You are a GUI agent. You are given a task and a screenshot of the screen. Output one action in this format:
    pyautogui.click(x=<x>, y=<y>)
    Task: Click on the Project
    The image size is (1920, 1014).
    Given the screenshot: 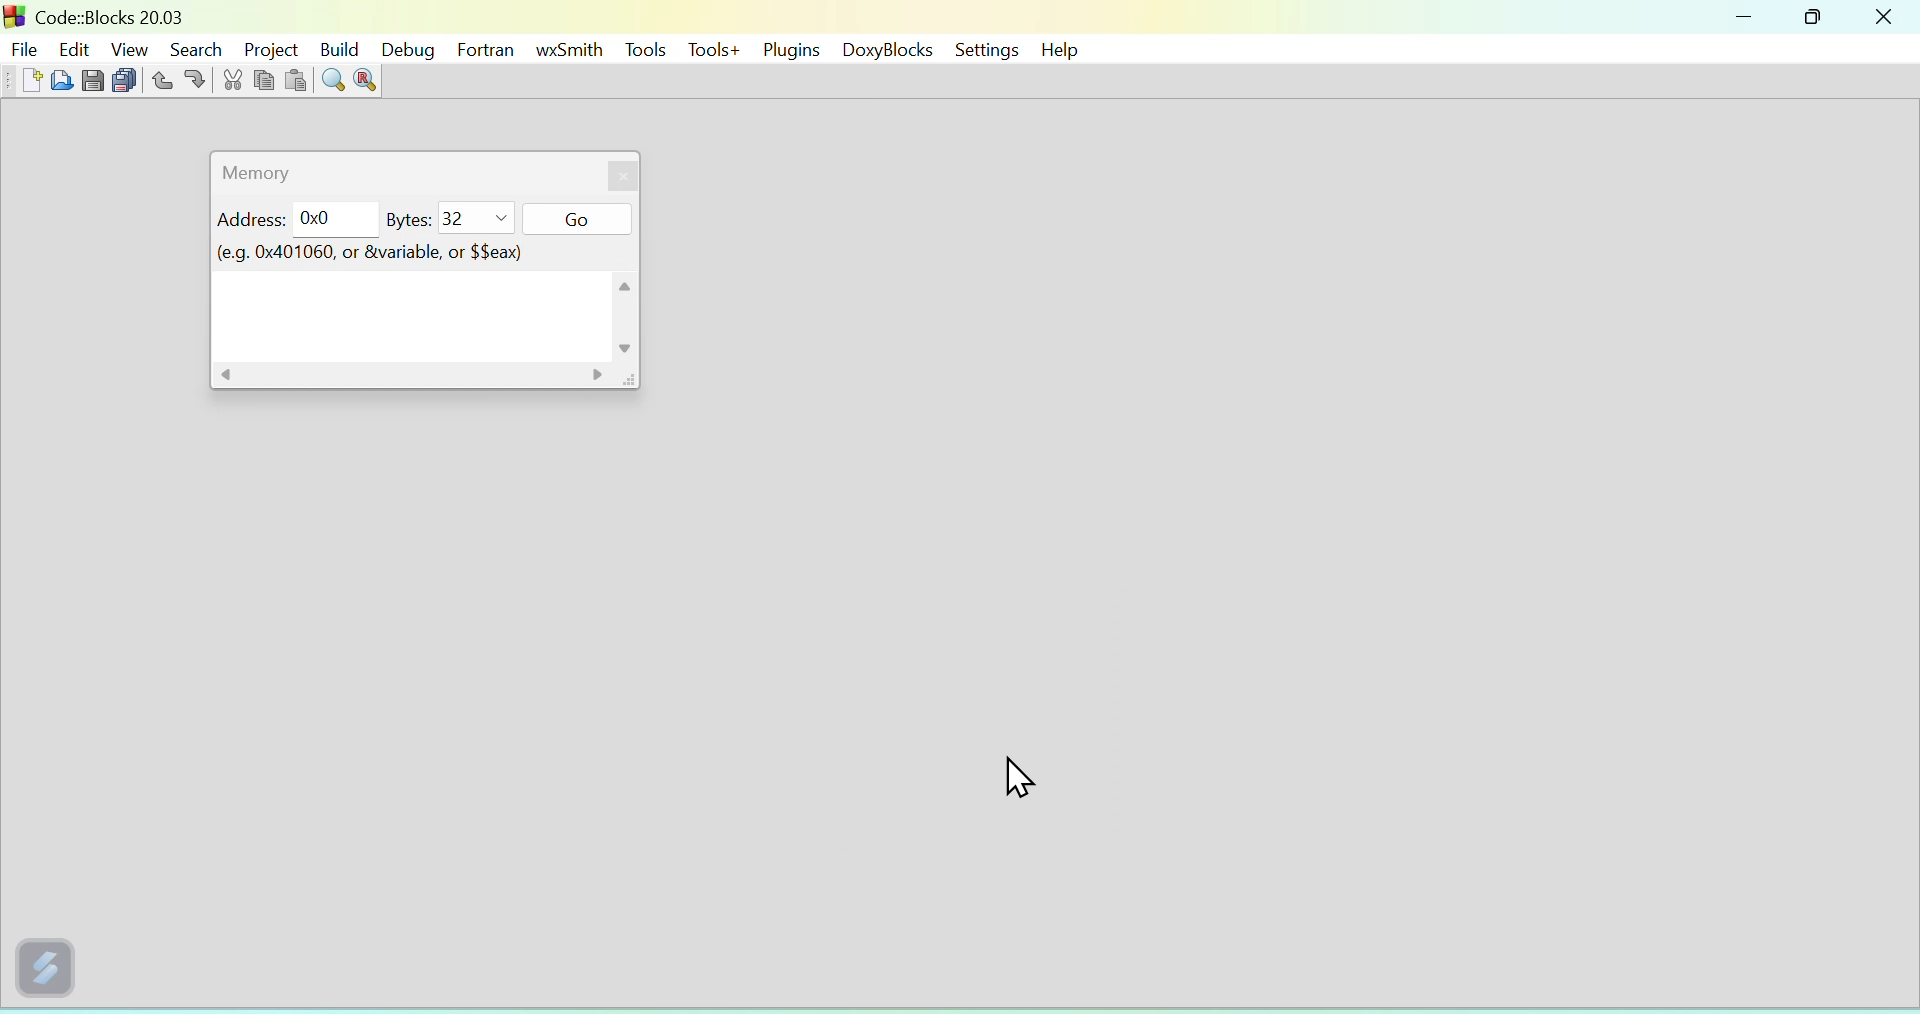 What is the action you would take?
    pyautogui.click(x=266, y=46)
    